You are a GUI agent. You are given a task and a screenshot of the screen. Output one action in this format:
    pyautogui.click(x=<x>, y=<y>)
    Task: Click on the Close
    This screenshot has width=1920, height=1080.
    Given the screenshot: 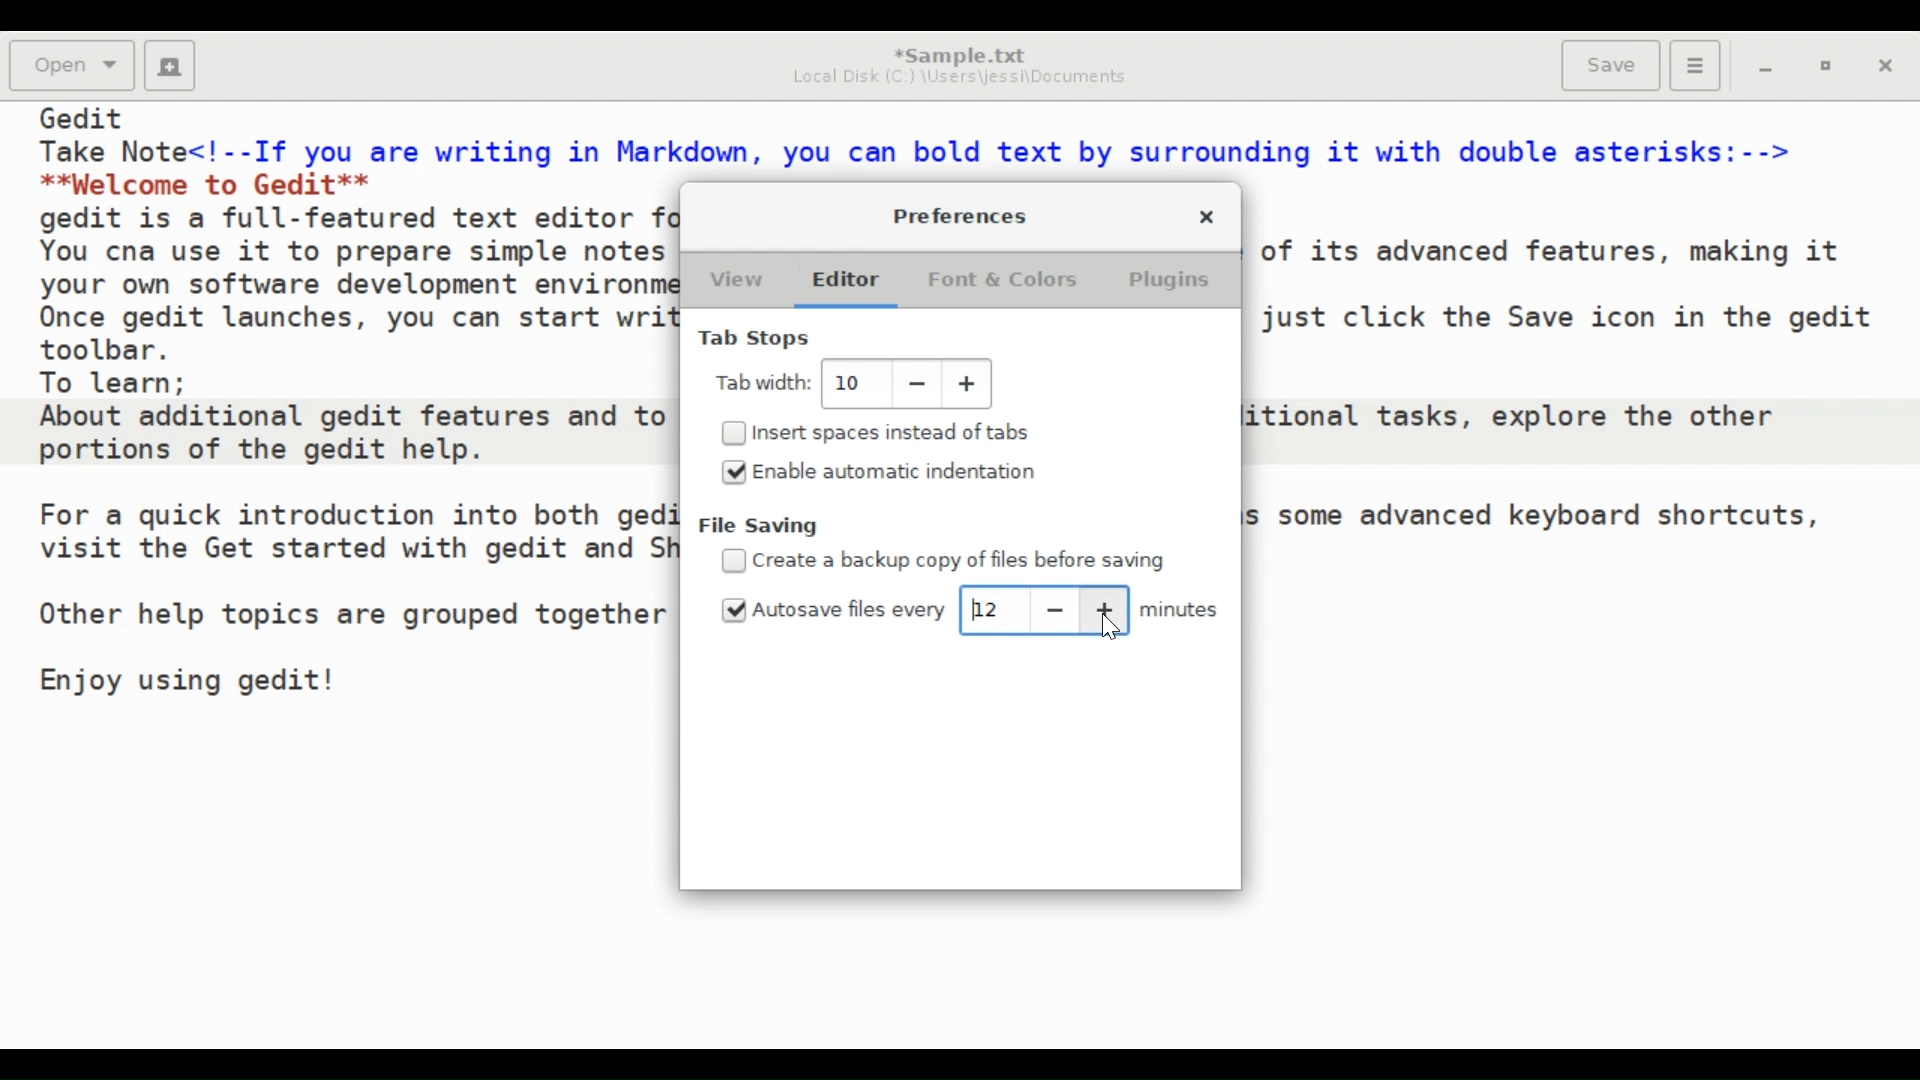 What is the action you would take?
    pyautogui.click(x=1889, y=68)
    